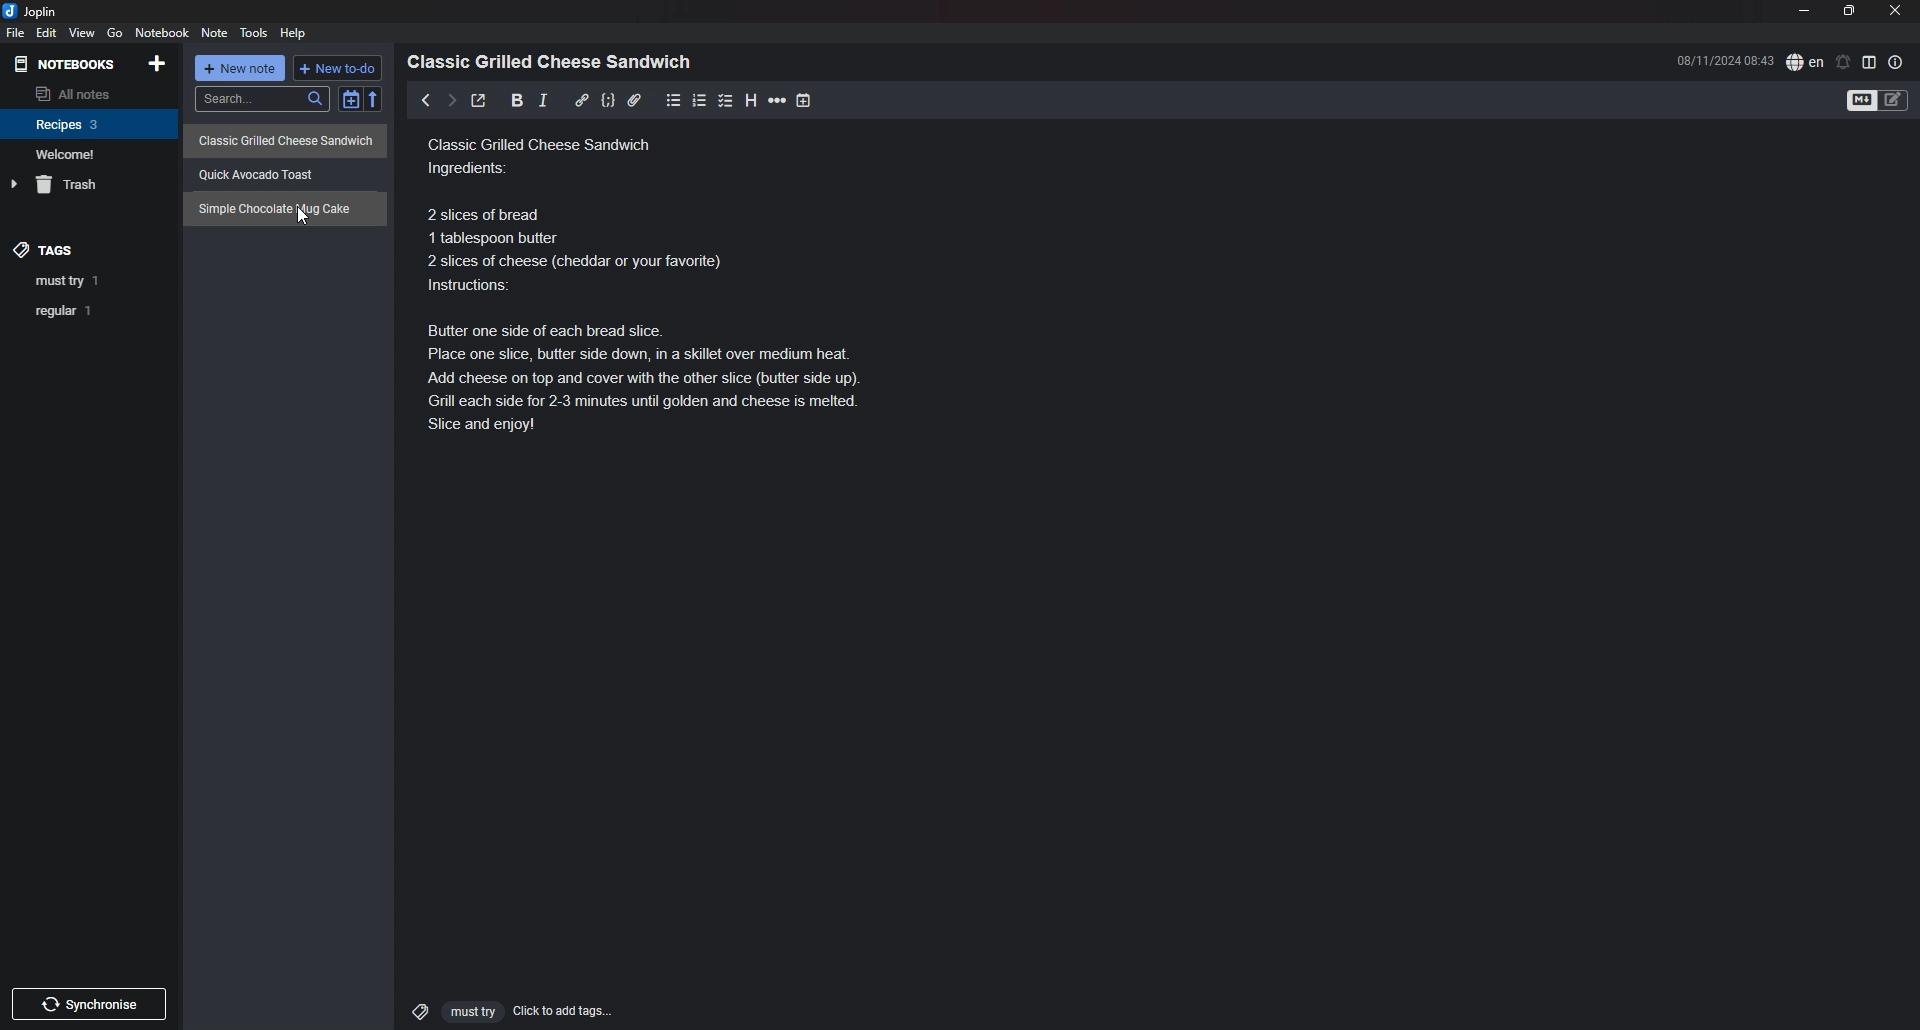 Image resolution: width=1920 pixels, height=1030 pixels. Describe the element at coordinates (14, 34) in the screenshot. I see `file` at that location.